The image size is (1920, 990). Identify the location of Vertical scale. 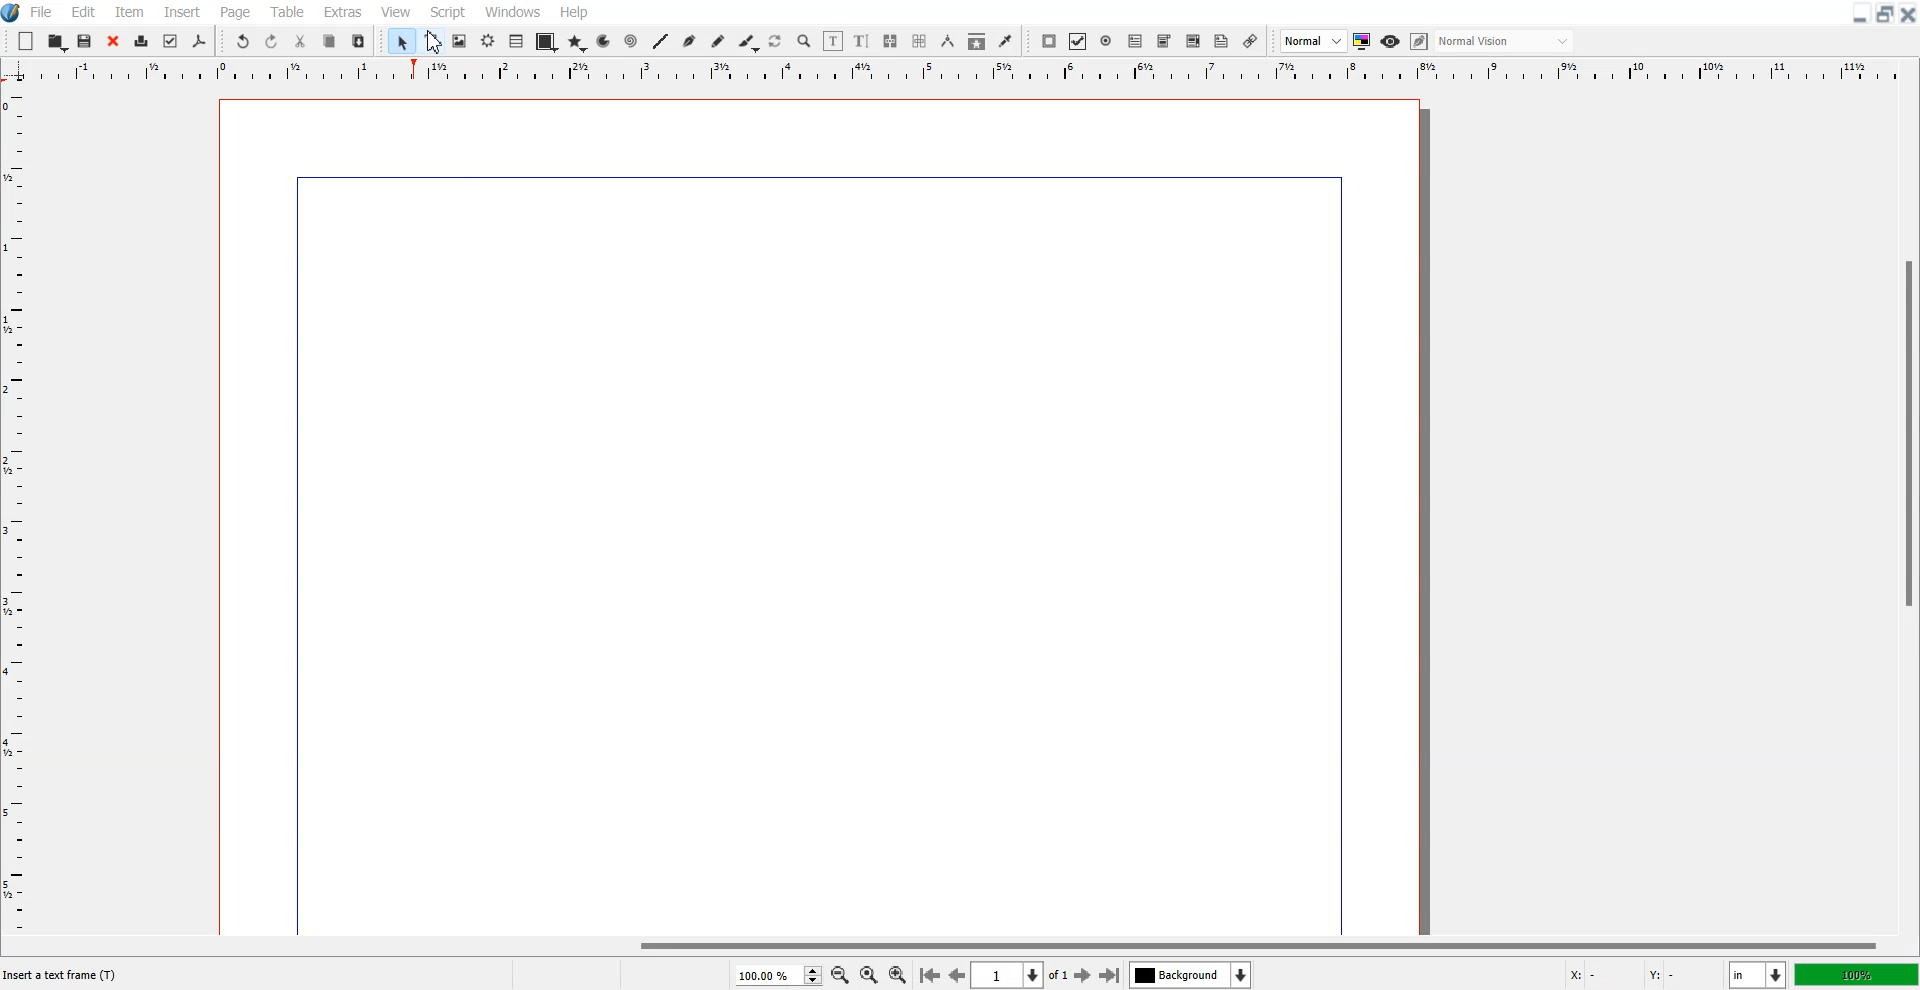
(14, 496).